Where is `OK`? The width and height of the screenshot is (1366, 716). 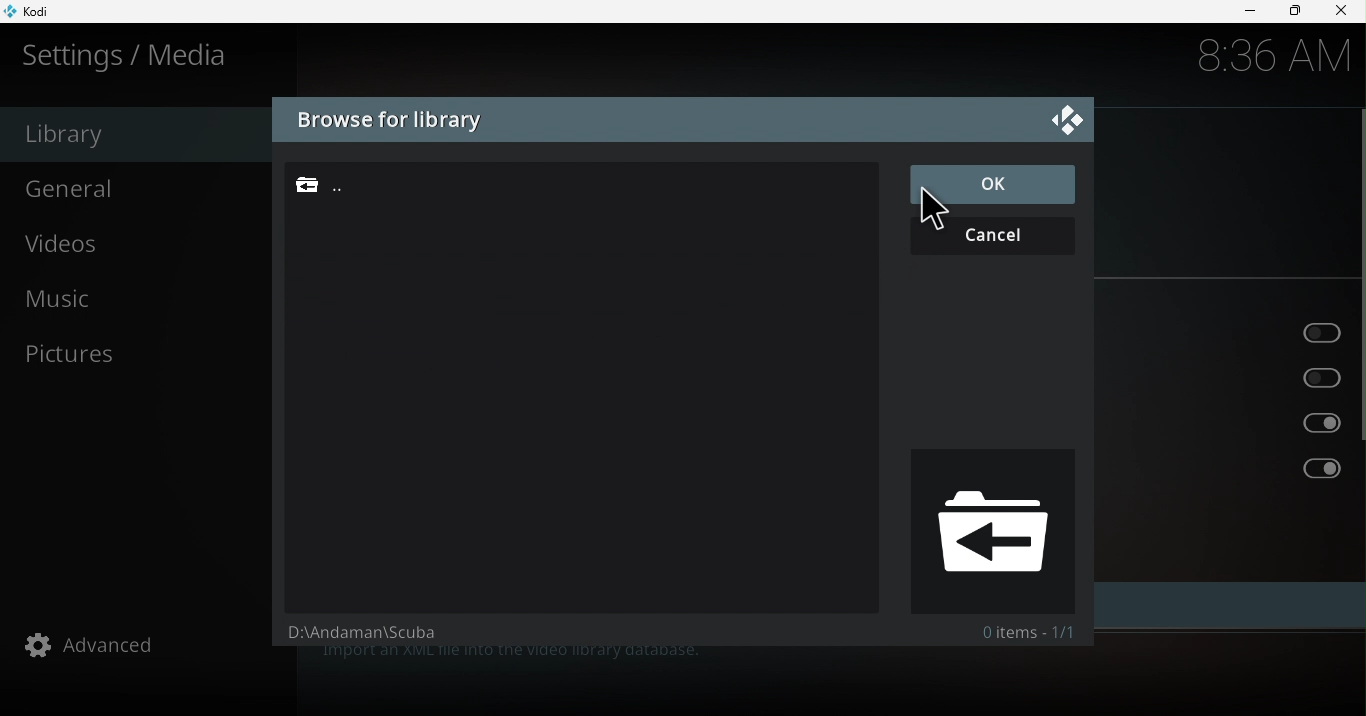
OK is located at coordinates (989, 185).